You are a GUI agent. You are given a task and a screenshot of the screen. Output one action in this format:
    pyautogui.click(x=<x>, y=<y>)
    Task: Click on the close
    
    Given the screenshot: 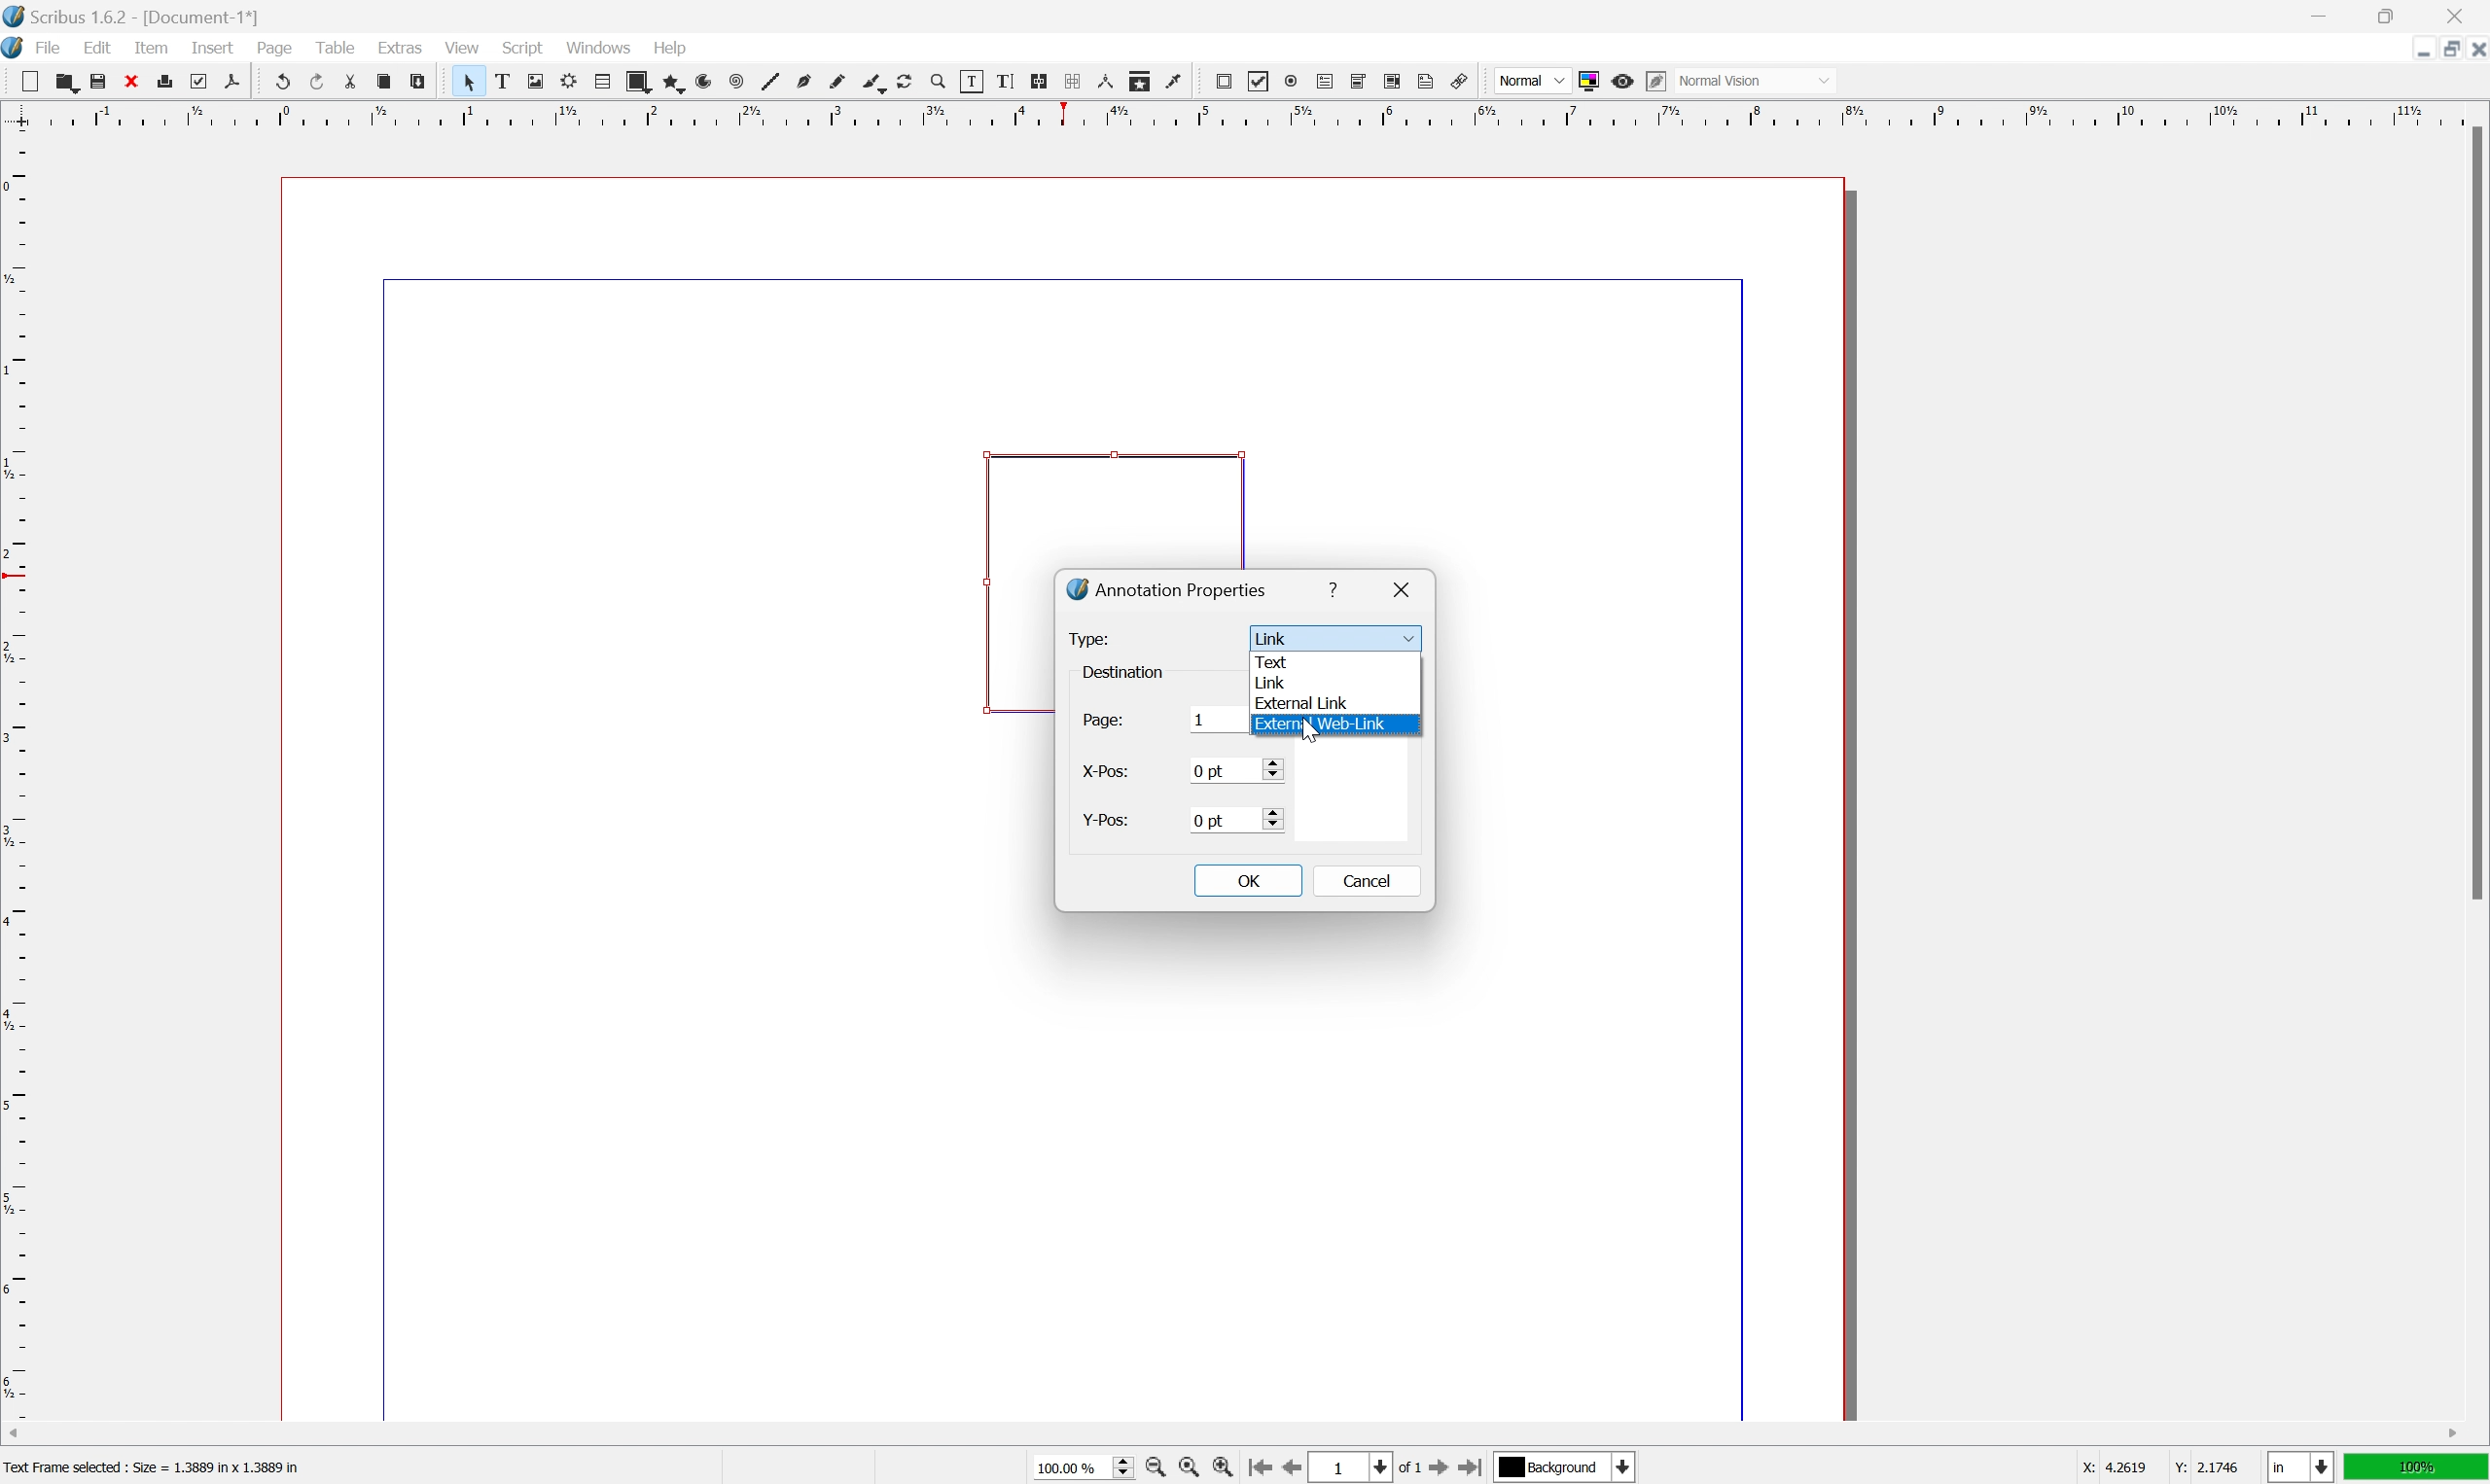 What is the action you would take?
    pyautogui.click(x=2474, y=53)
    